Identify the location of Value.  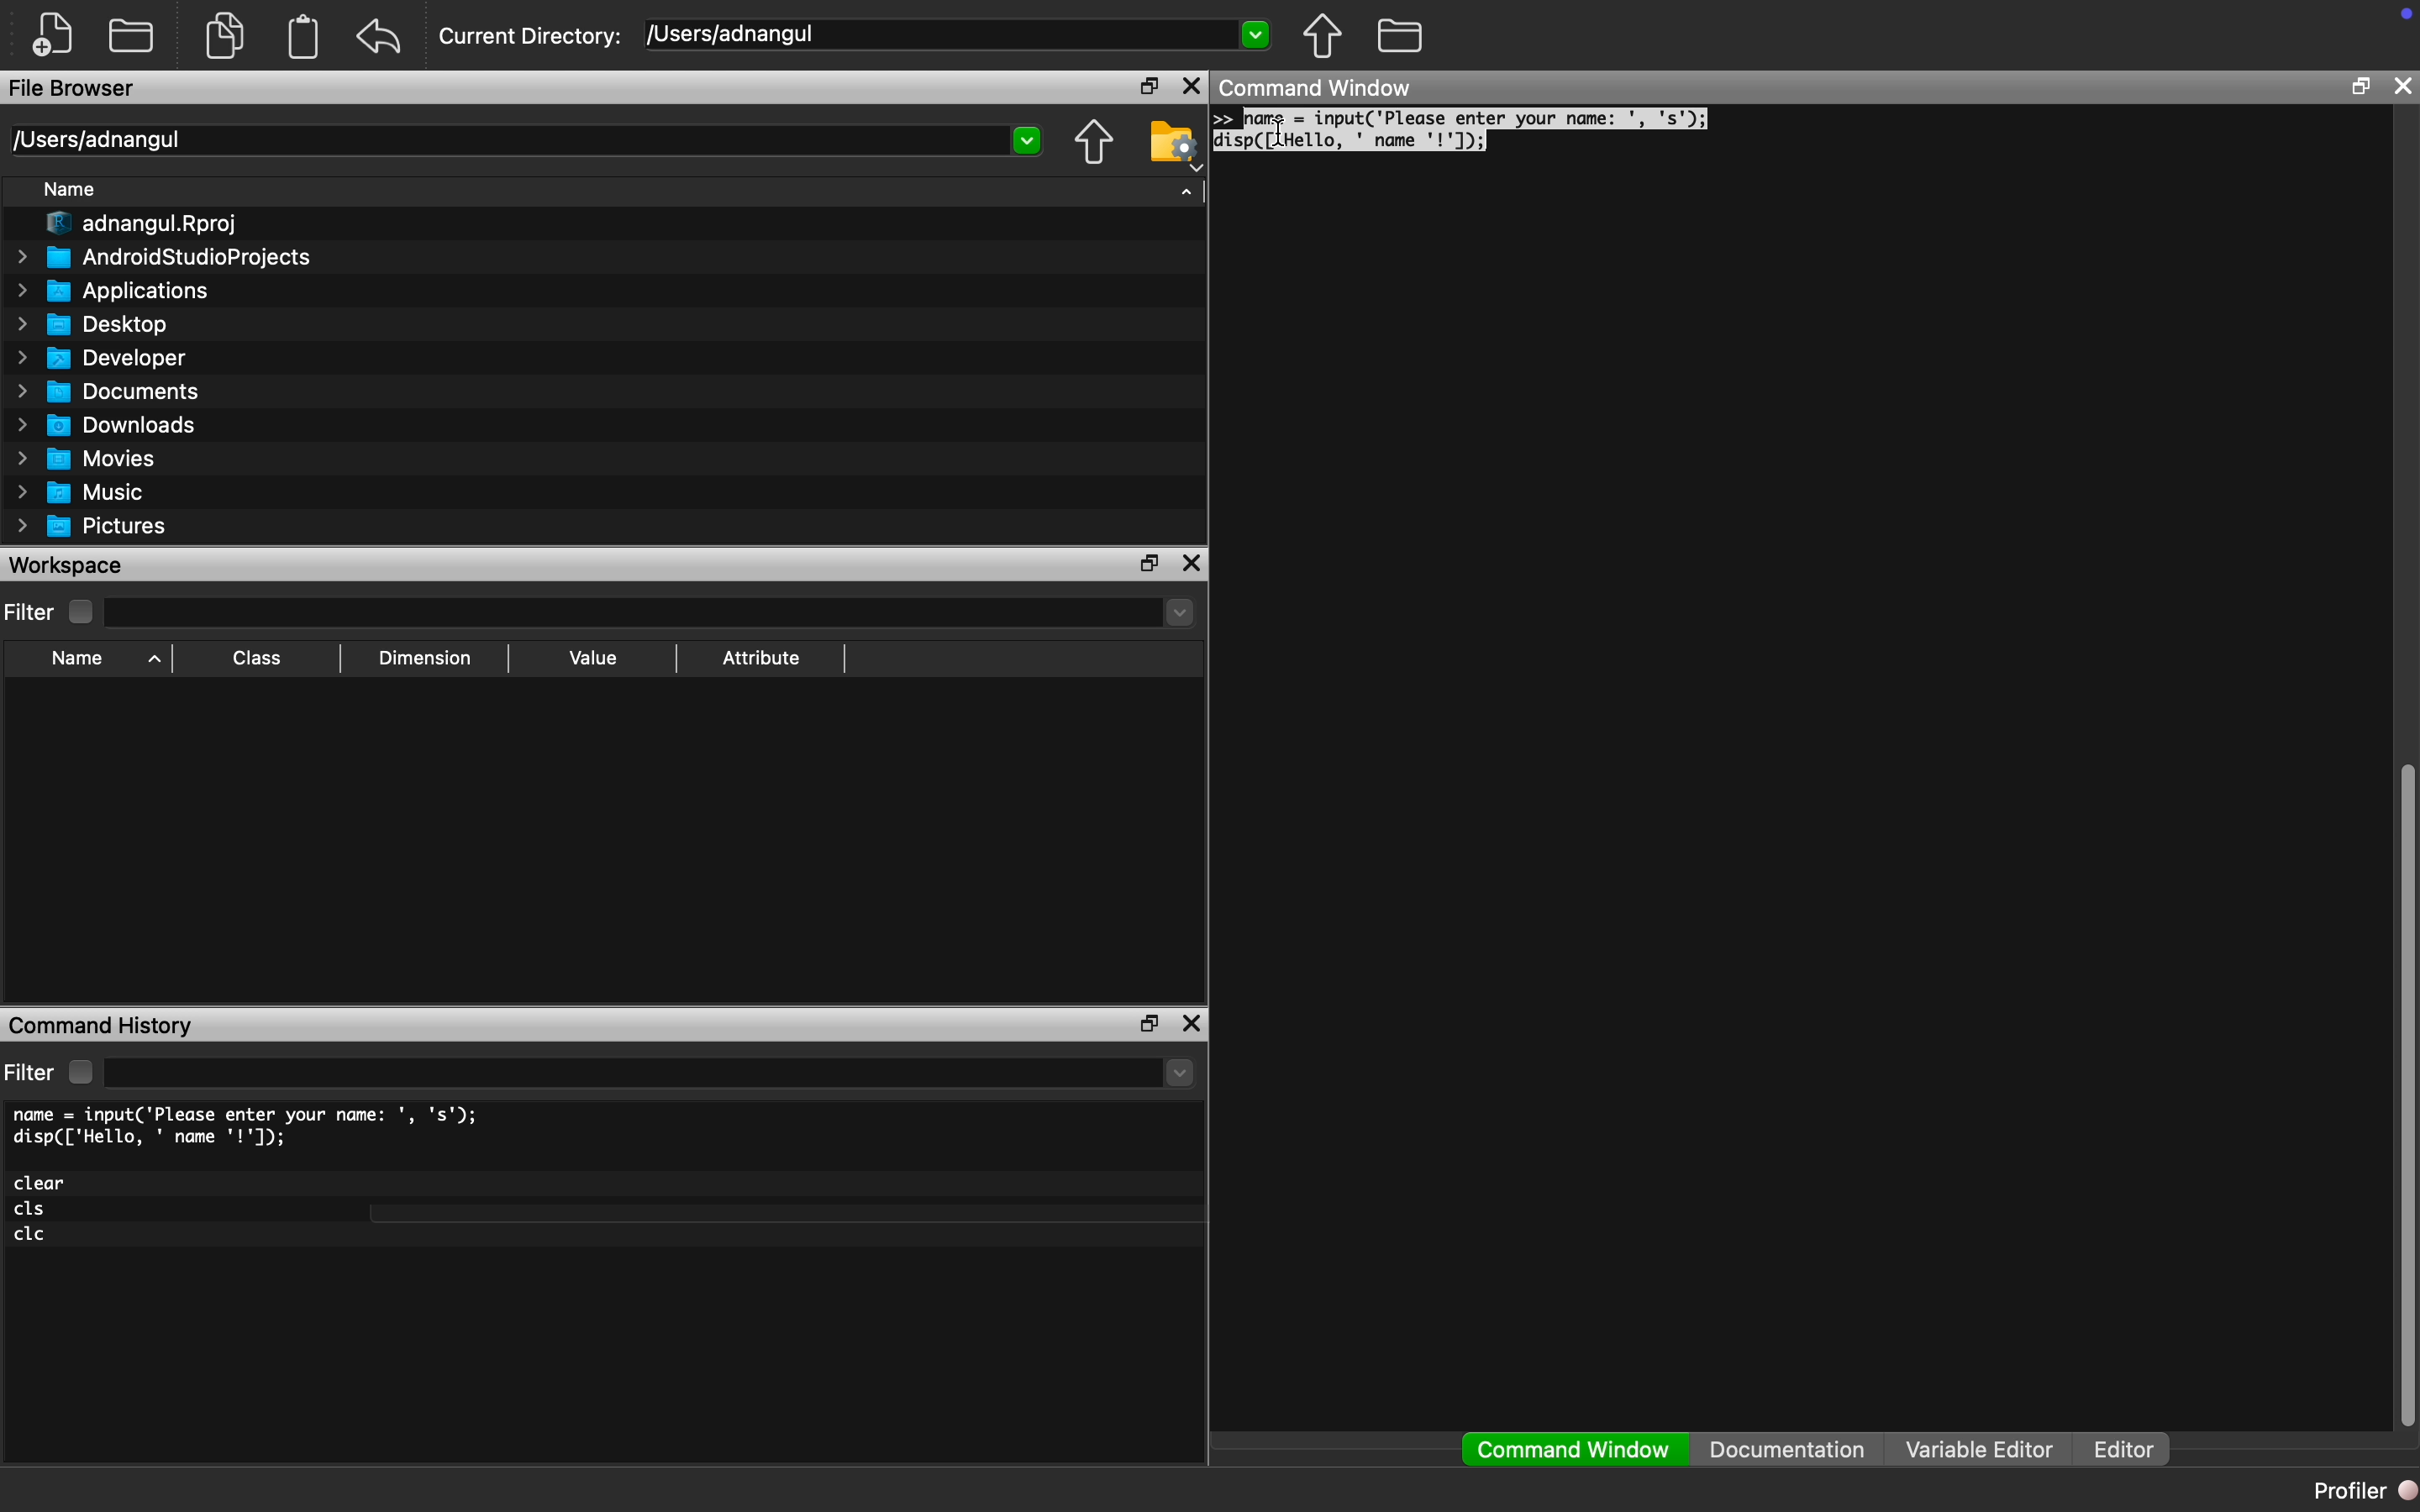
(593, 657).